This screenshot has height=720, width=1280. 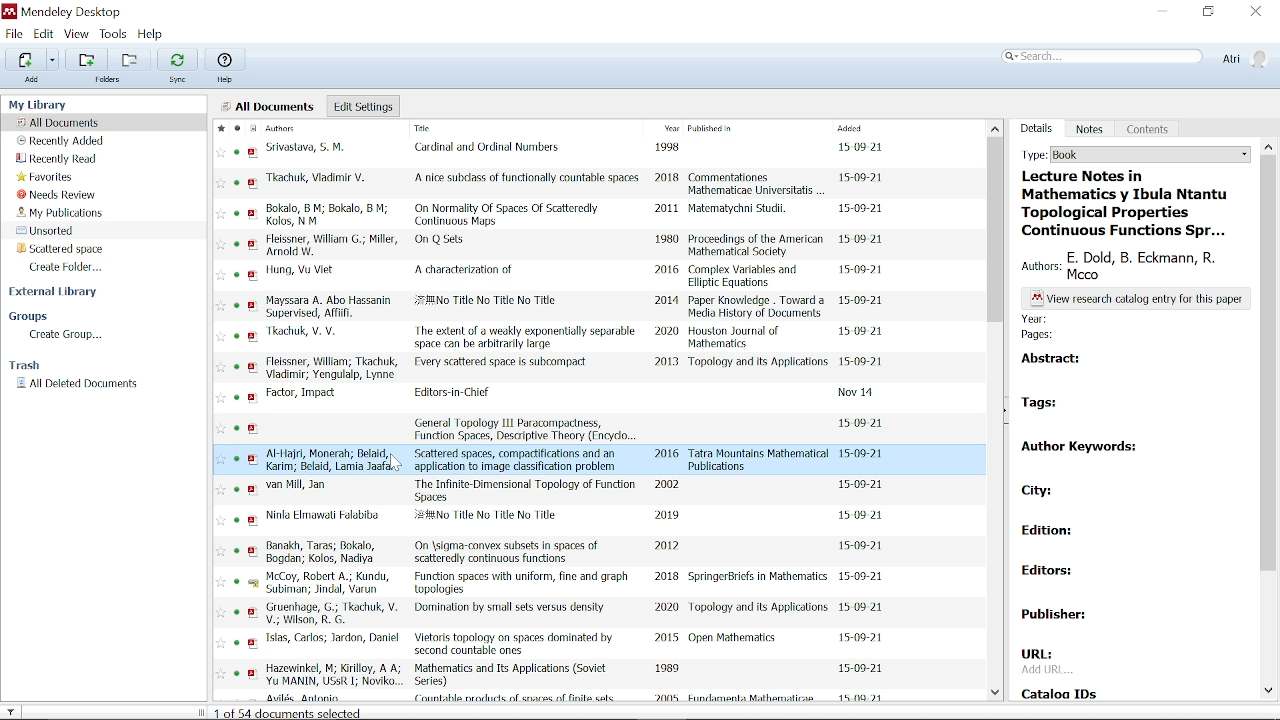 What do you see at coordinates (1046, 400) in the screenshot?
I see `tags` at bounding box center [1046, 400].